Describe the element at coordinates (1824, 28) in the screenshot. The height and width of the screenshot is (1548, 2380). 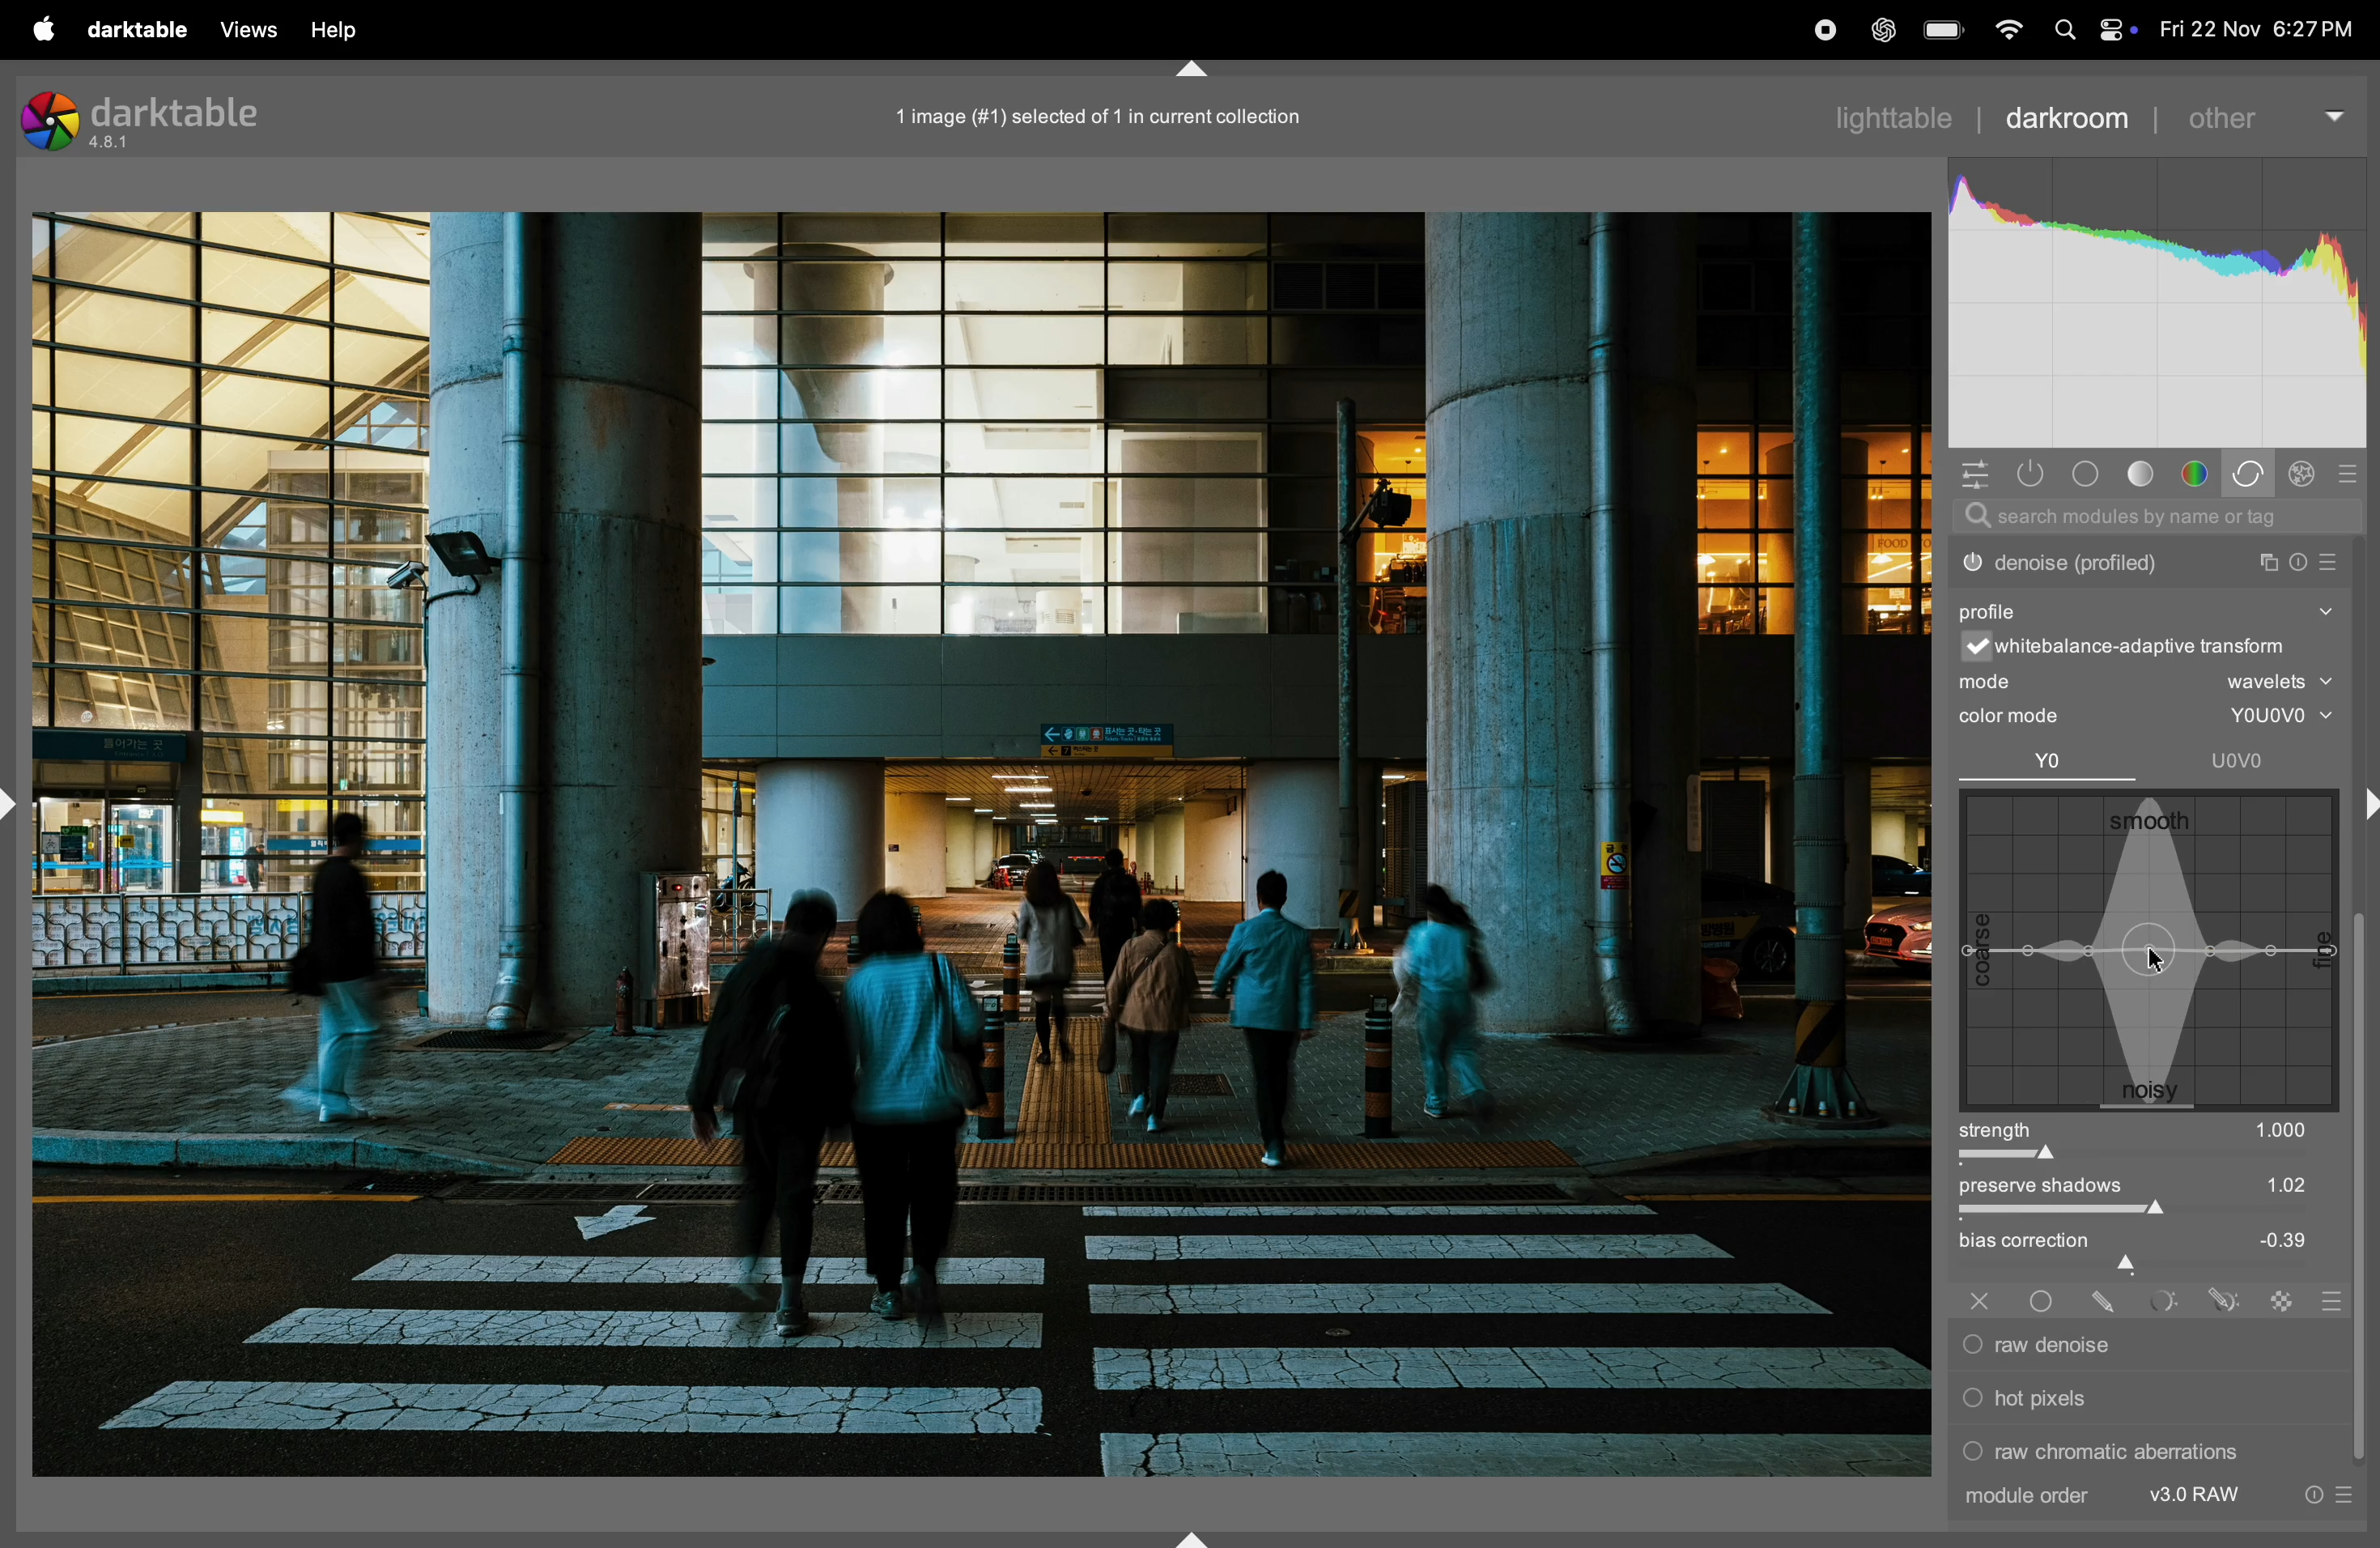
I see `record` at that location.